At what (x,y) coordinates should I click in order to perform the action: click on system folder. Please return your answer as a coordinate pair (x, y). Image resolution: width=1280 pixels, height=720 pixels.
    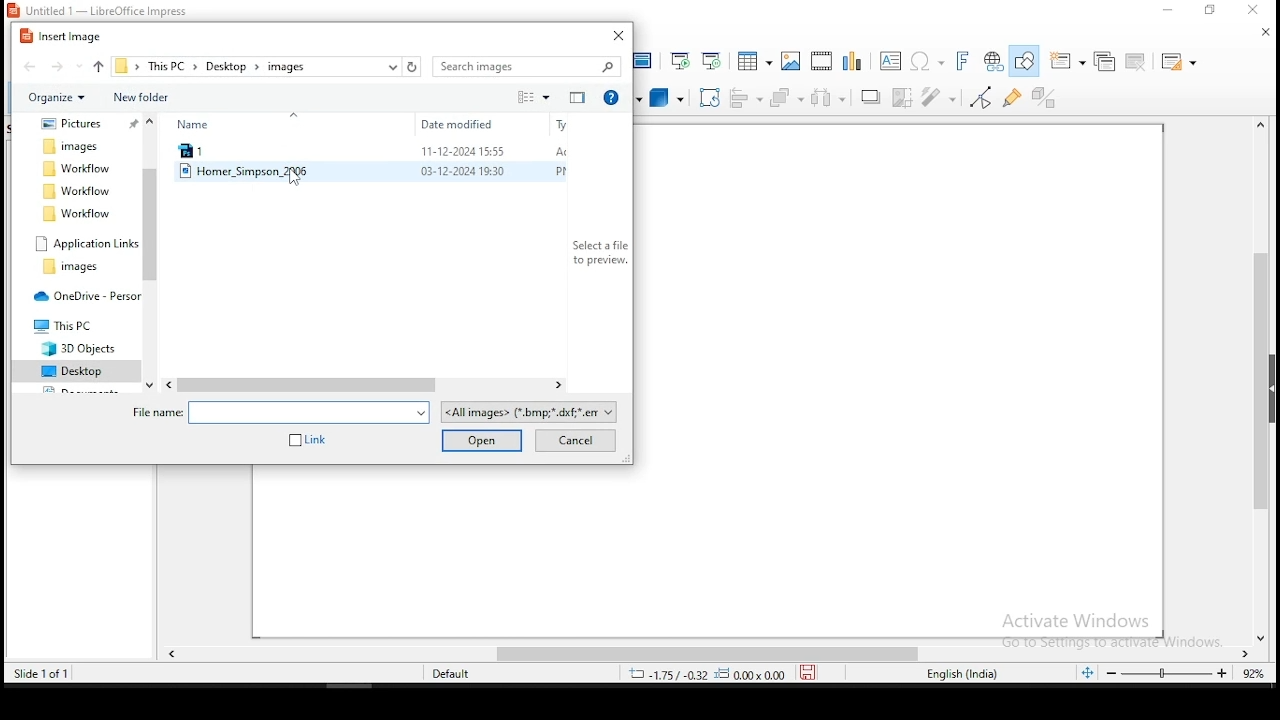
    Looking at the image, I should click on (72, 146).